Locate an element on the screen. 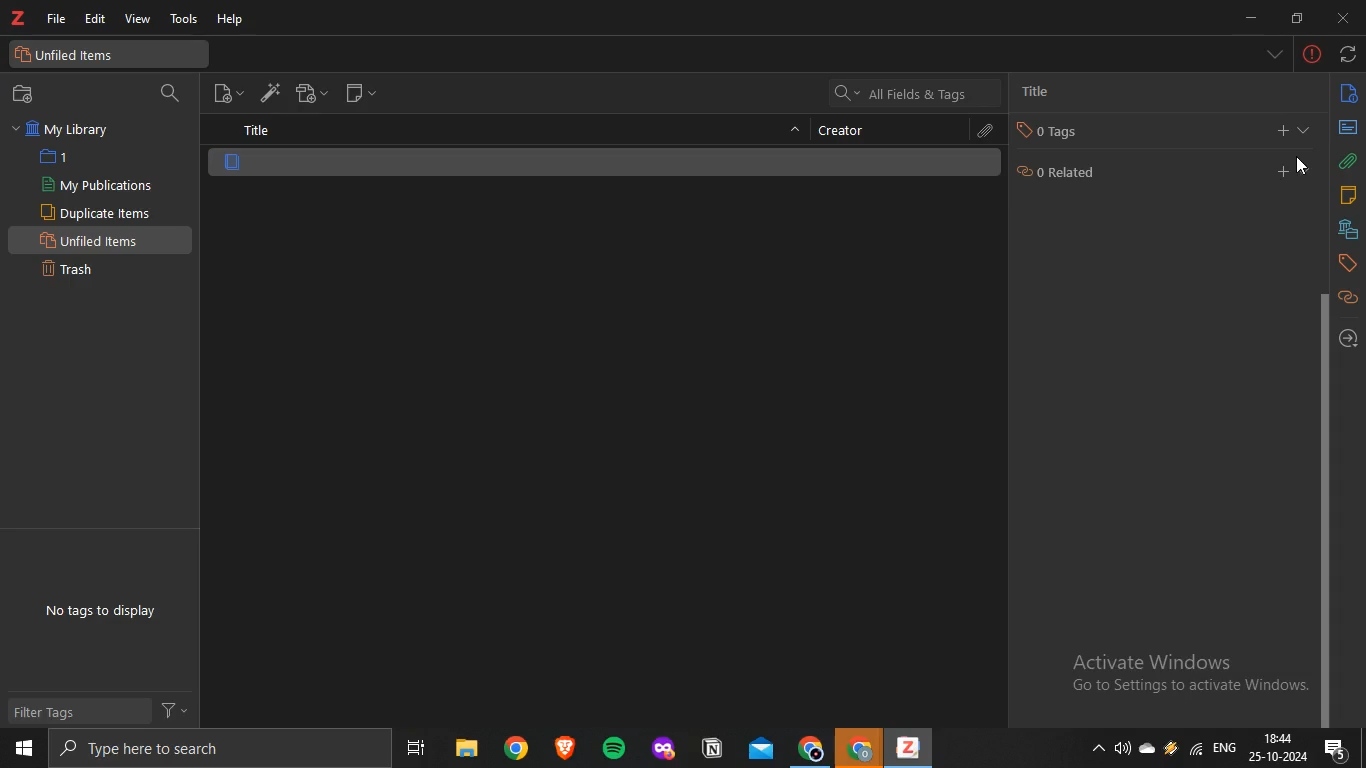 Image resolution: width=1366 pixels, height=768 pixels. new collection is located at coordinates (29, 93).